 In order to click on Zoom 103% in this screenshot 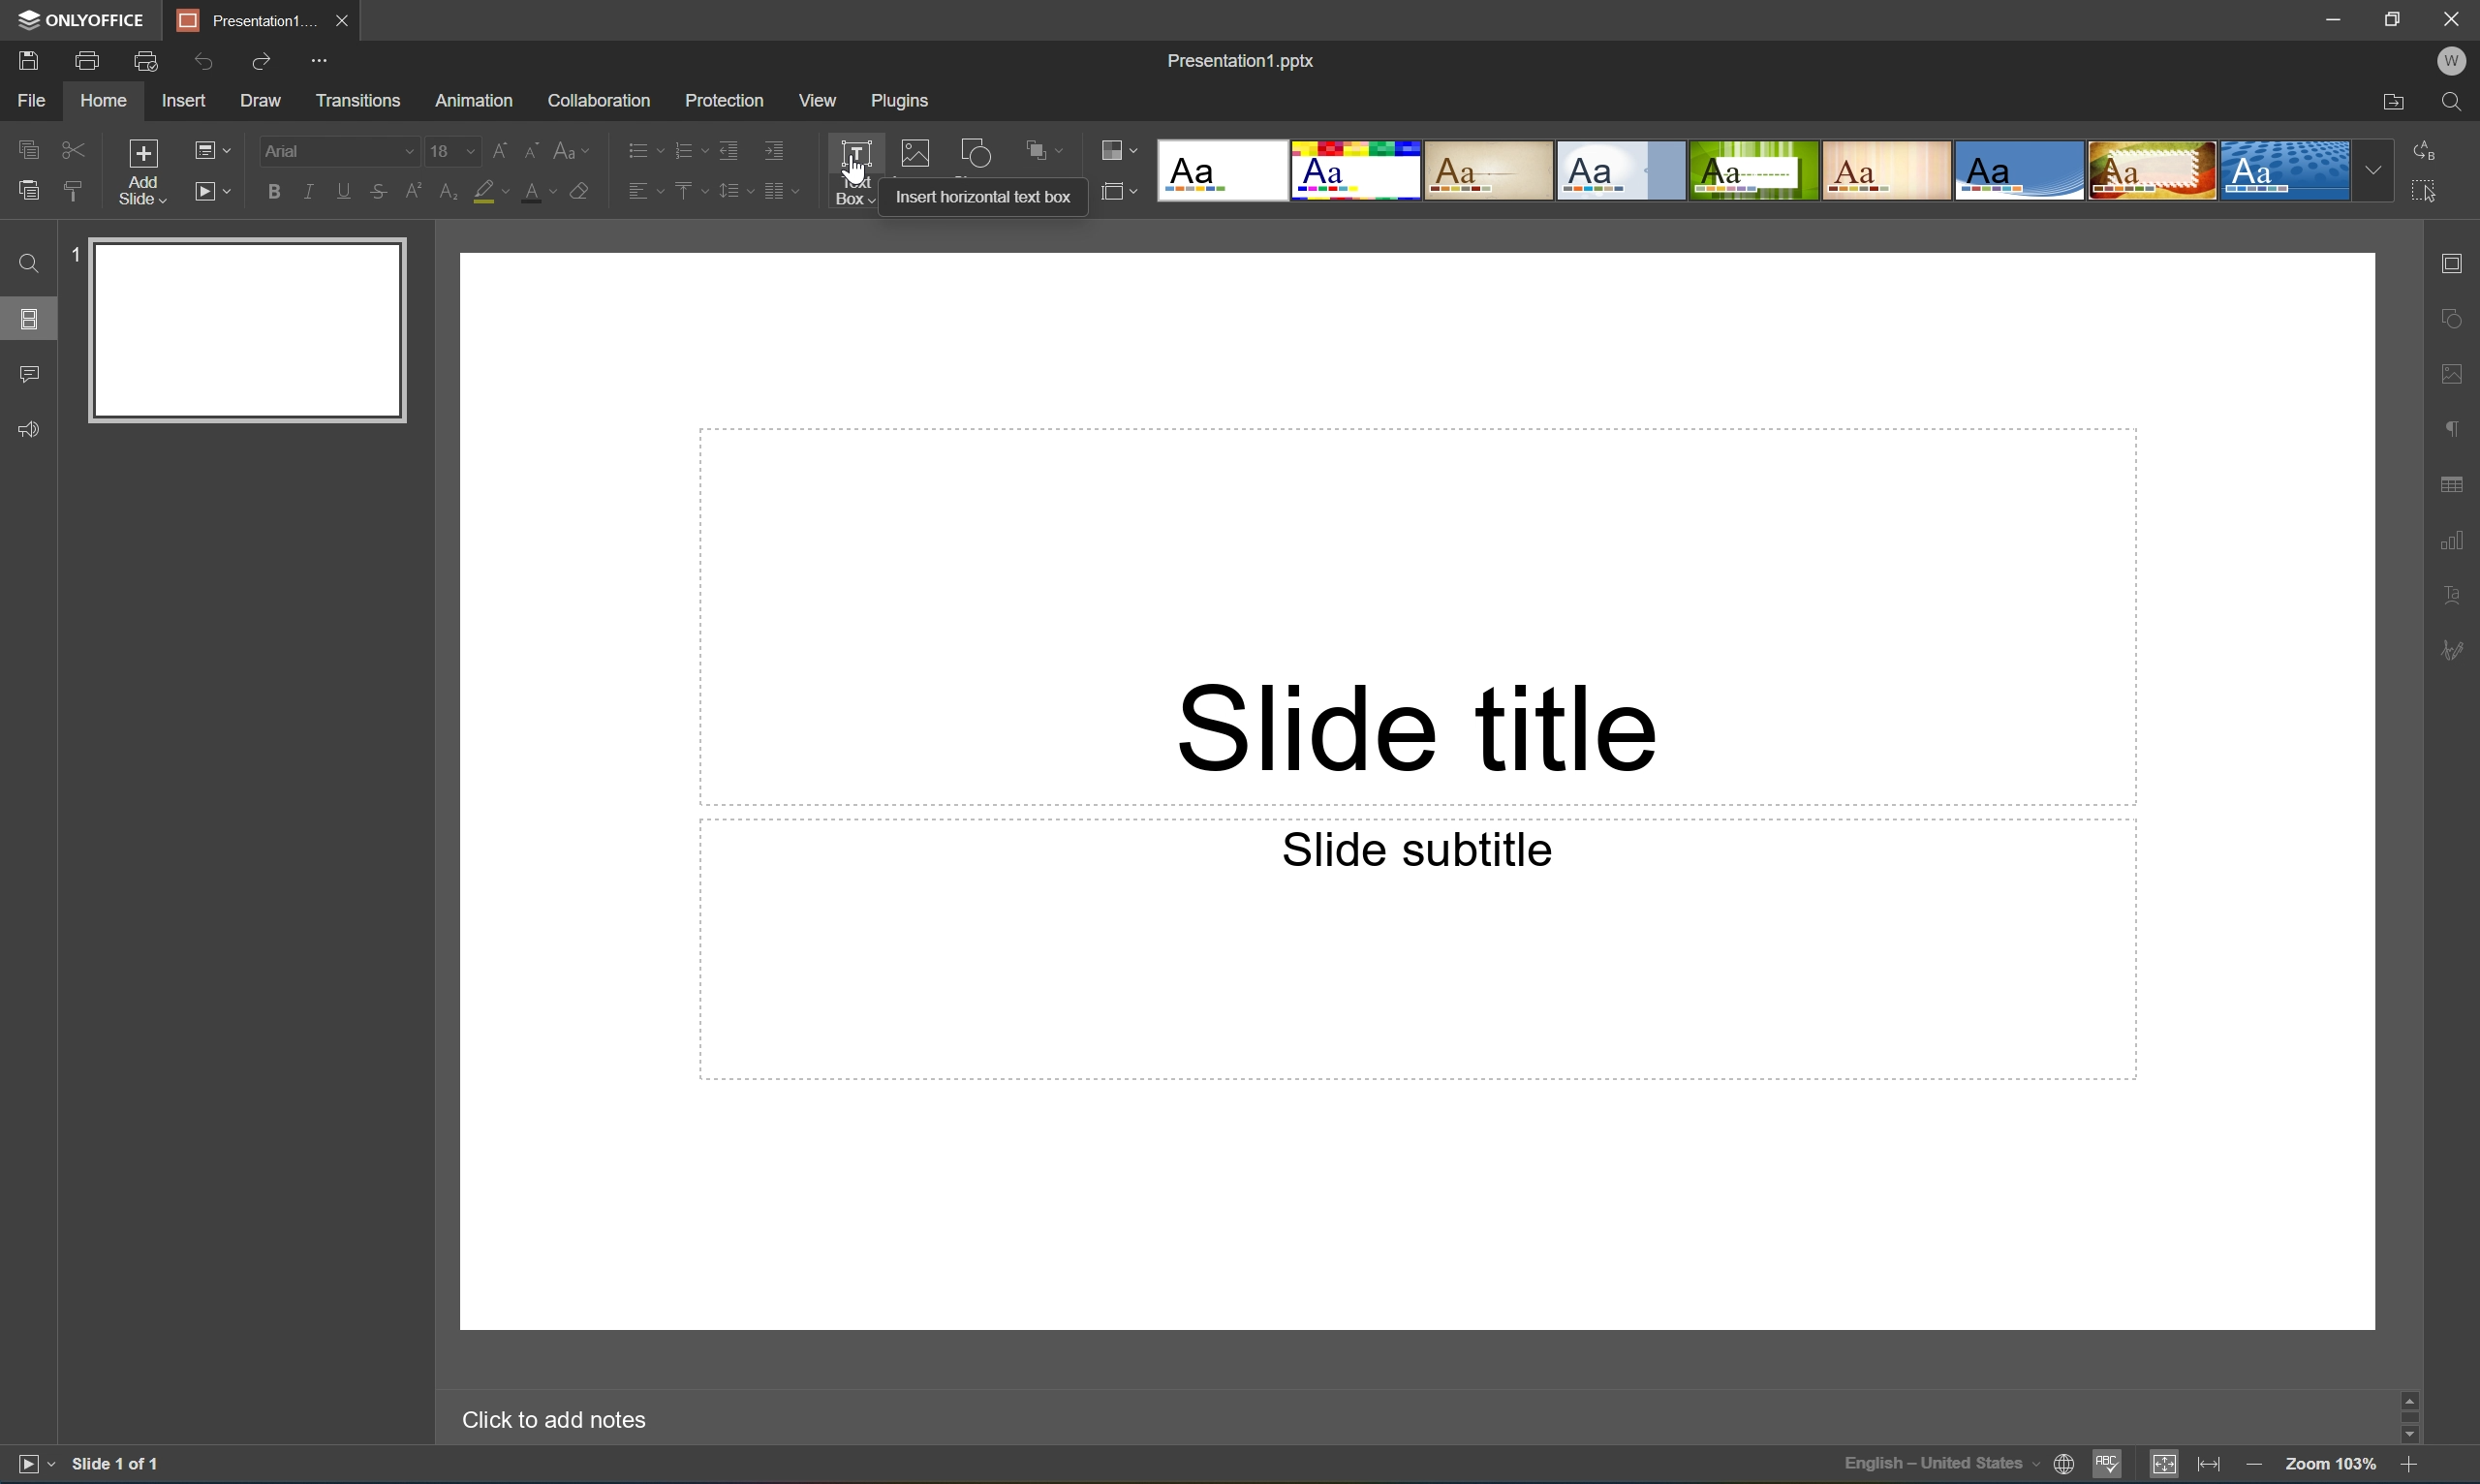, I will do `click(2333, 1467)`.